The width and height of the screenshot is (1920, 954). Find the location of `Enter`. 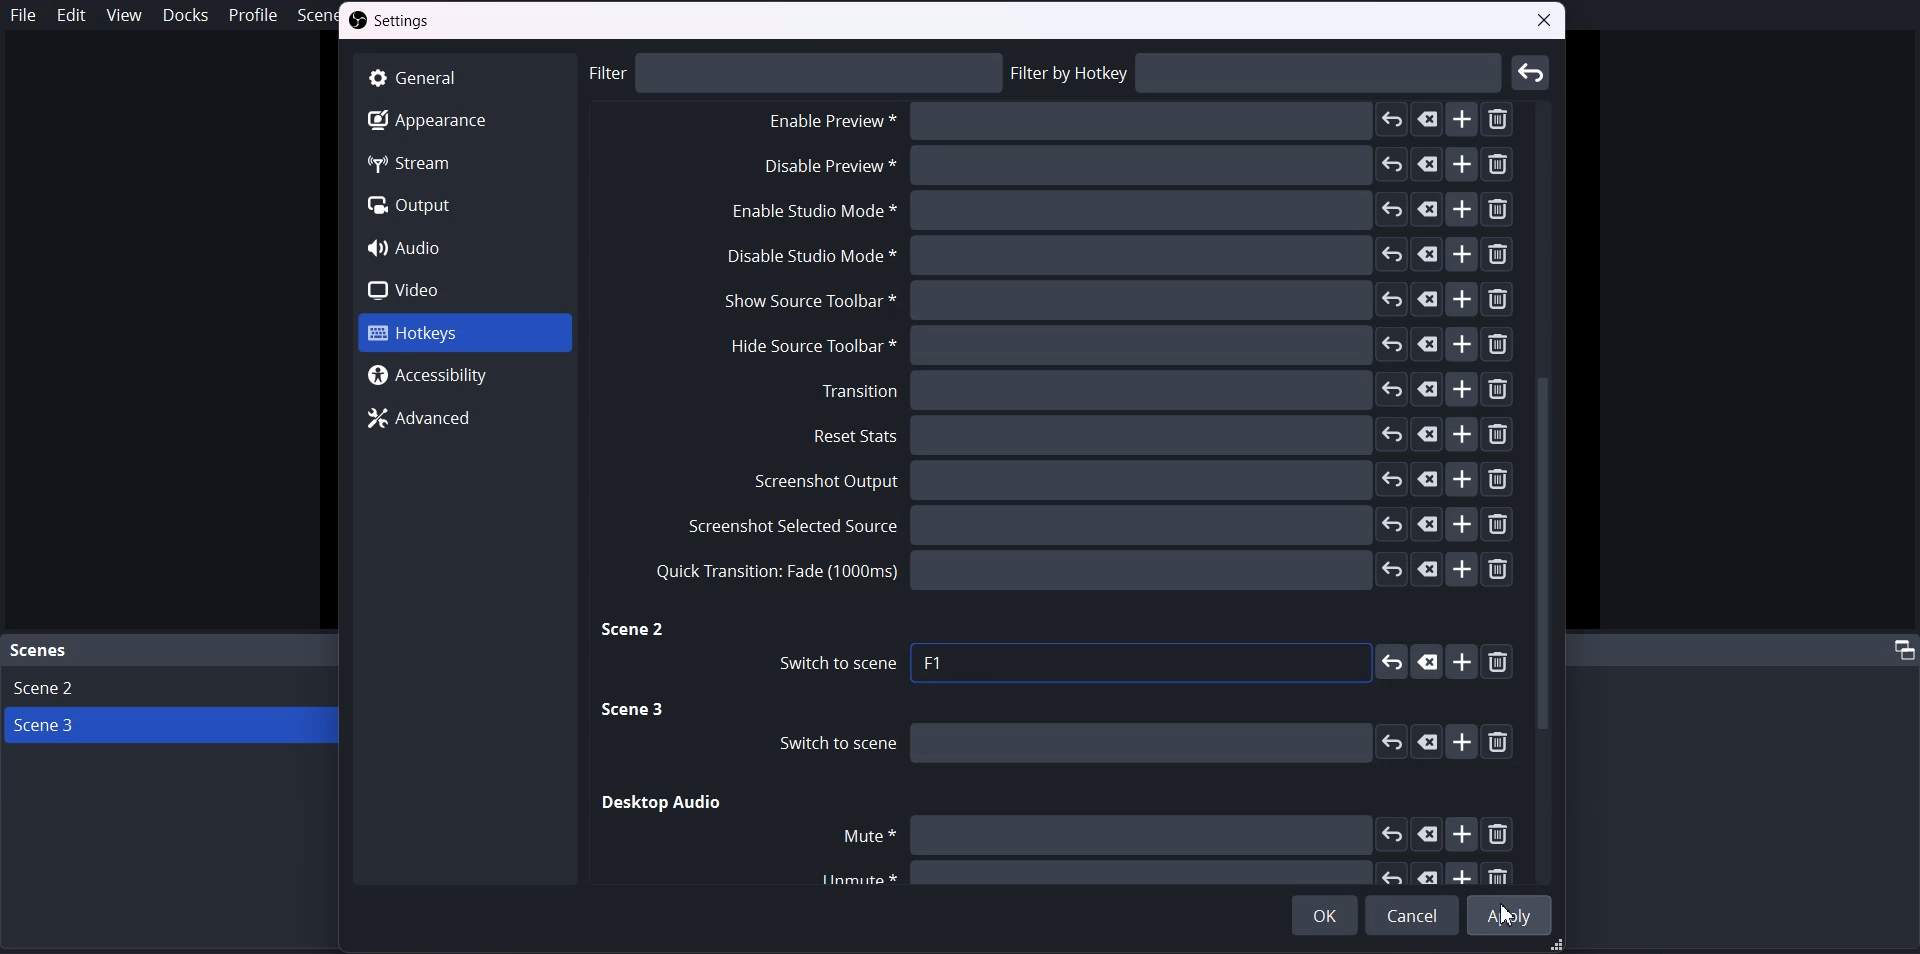

Enter is located at coordinates (1532, 72).